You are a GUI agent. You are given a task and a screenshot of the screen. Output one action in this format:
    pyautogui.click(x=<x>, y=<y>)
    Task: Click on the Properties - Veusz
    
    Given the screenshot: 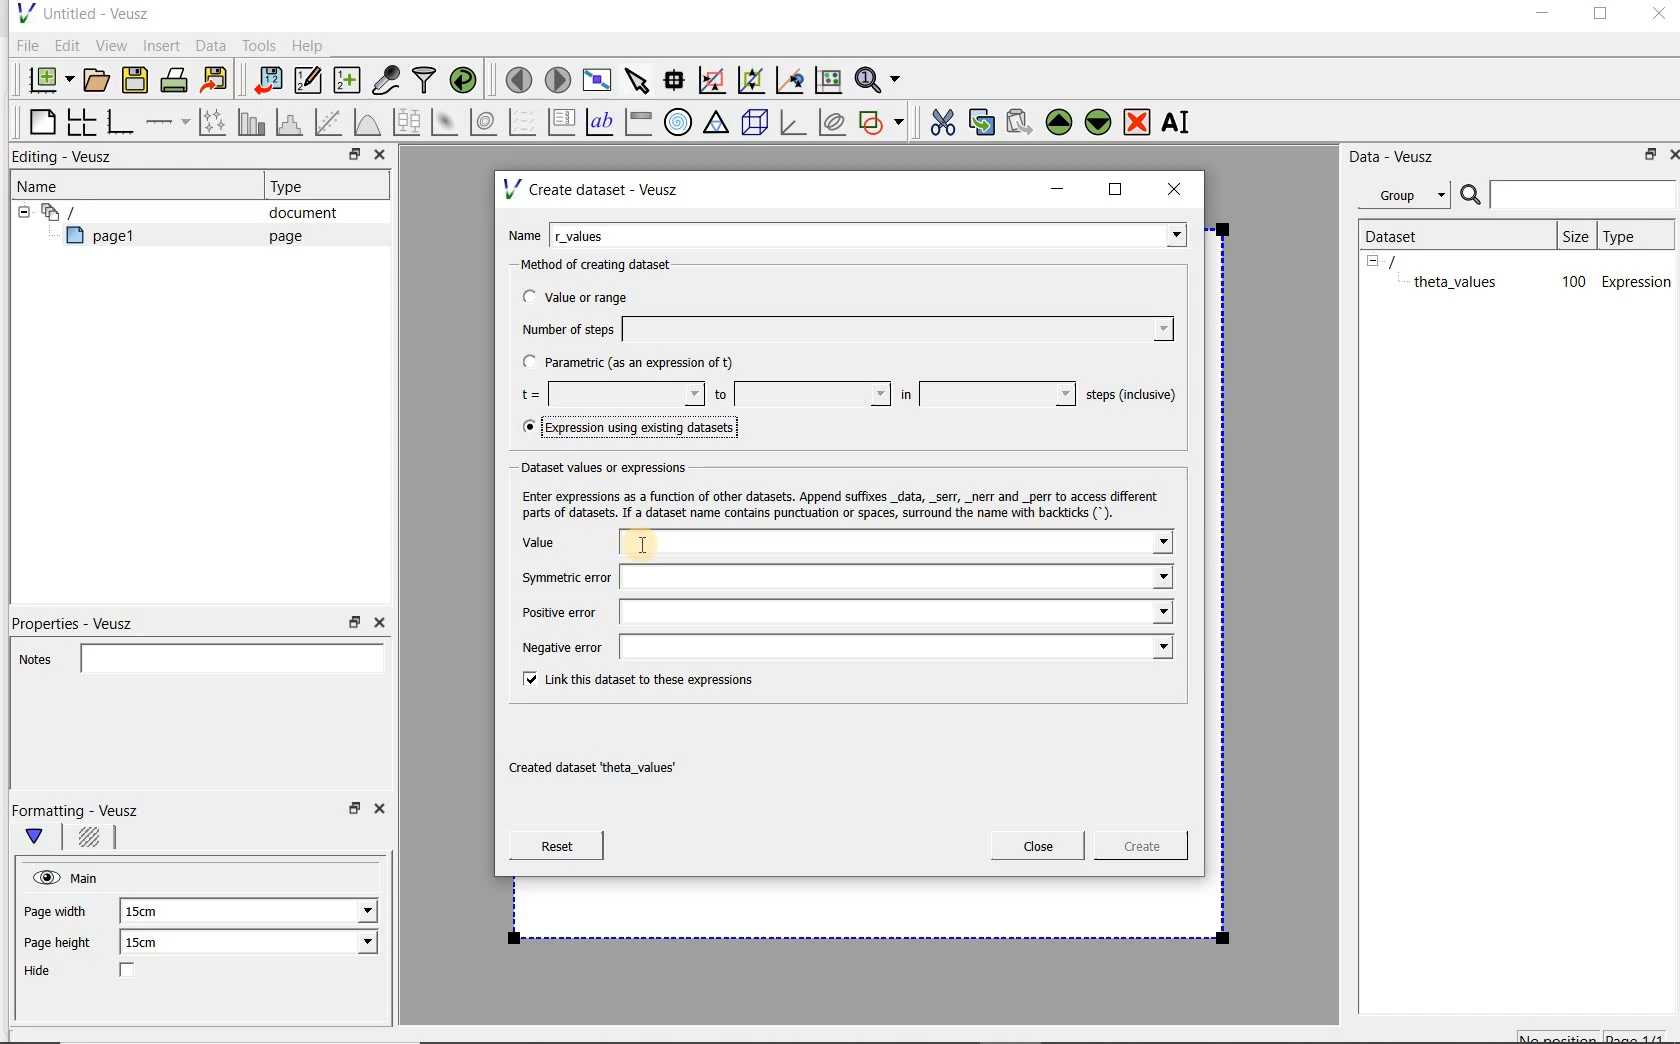 What is the action you would take?
    pyautogui.click(x=83, y=620)
    